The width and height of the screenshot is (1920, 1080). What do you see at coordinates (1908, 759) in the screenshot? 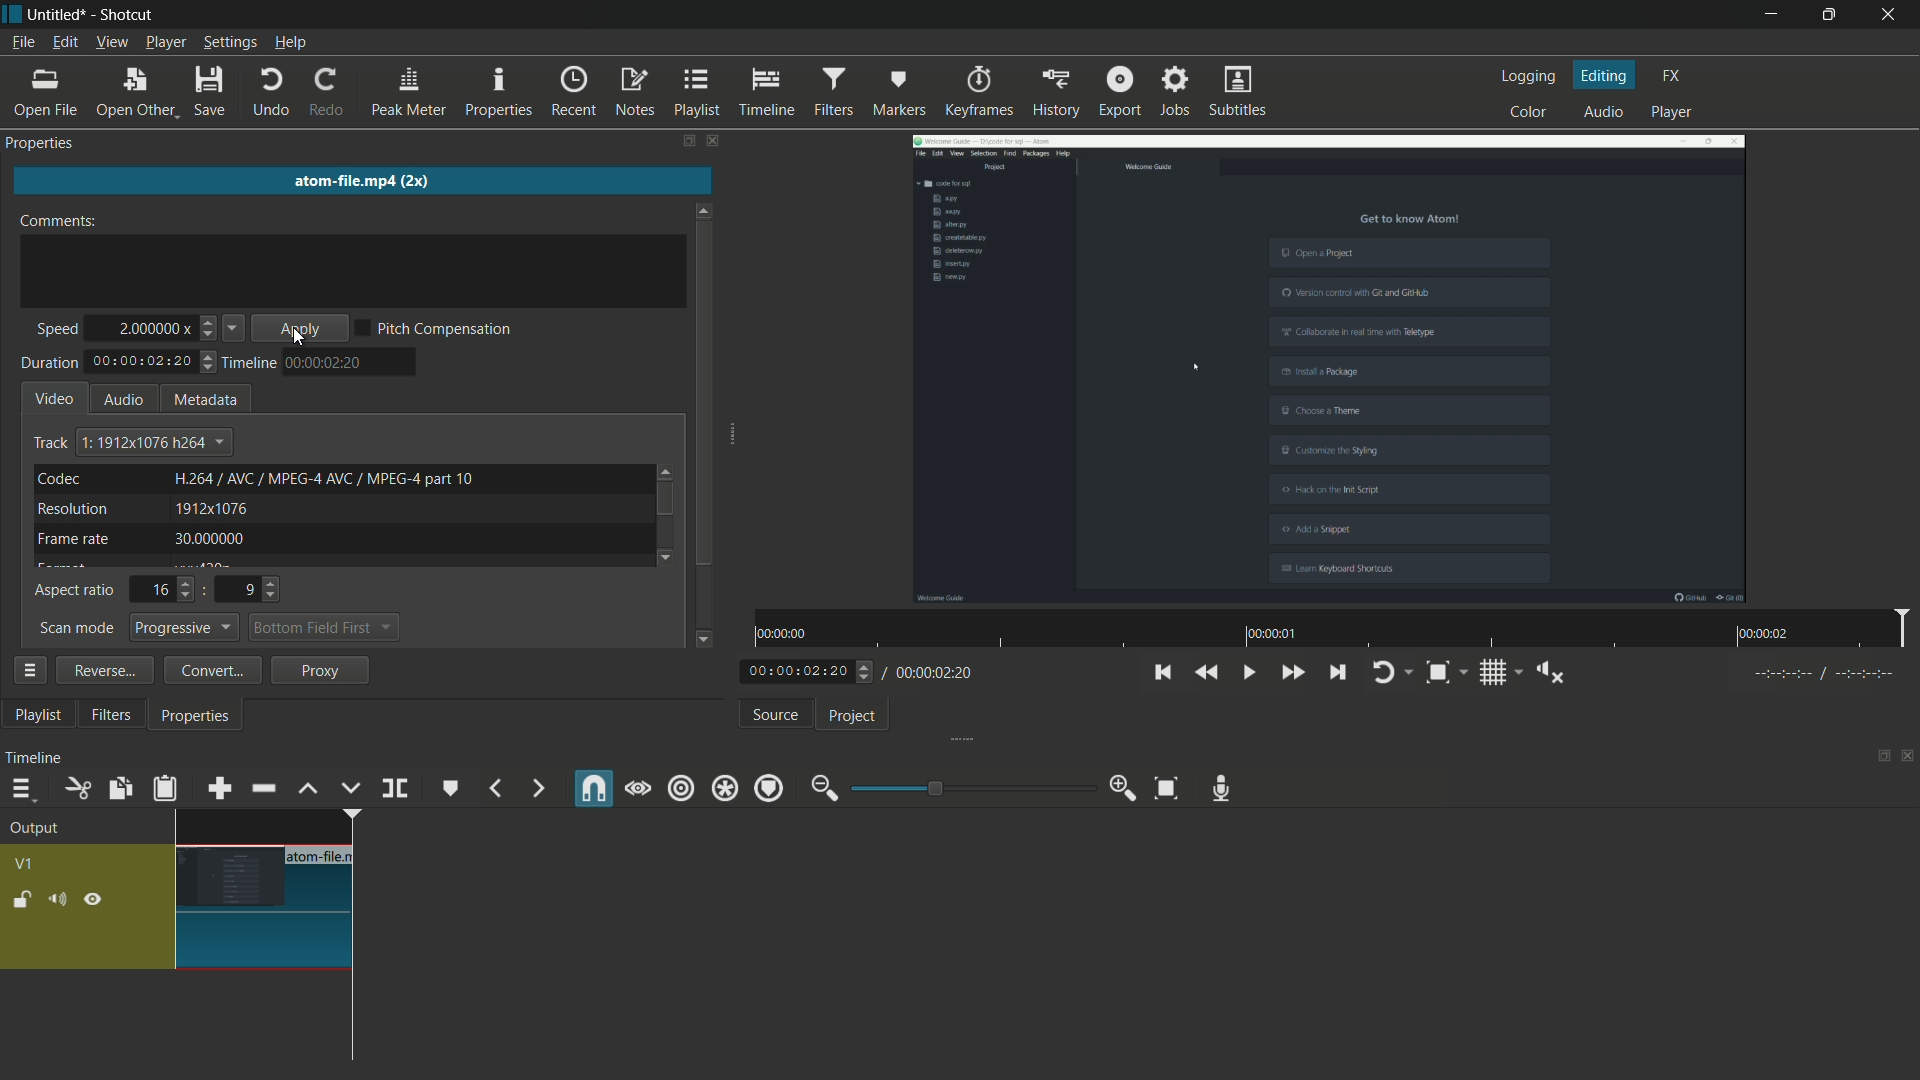
I see `close timeline` at bounding box center [1908, 759].